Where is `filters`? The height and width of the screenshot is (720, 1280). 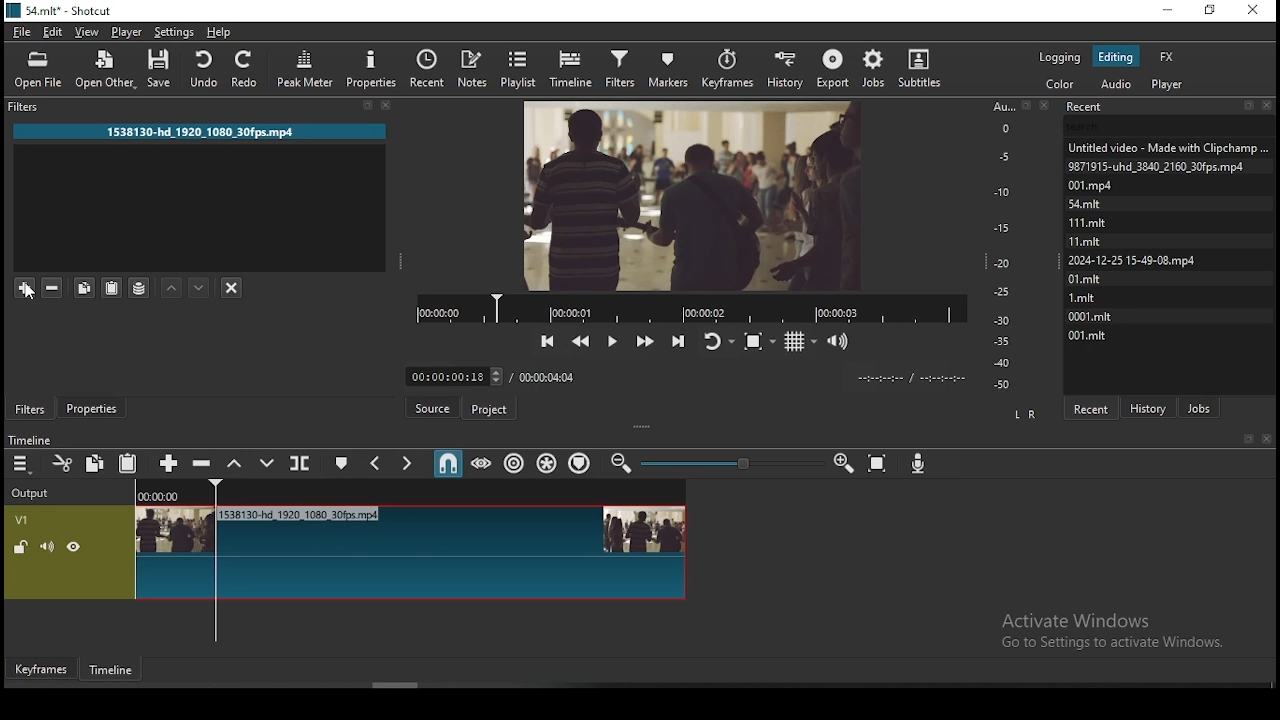
filters is located at coordinates (623, 68).